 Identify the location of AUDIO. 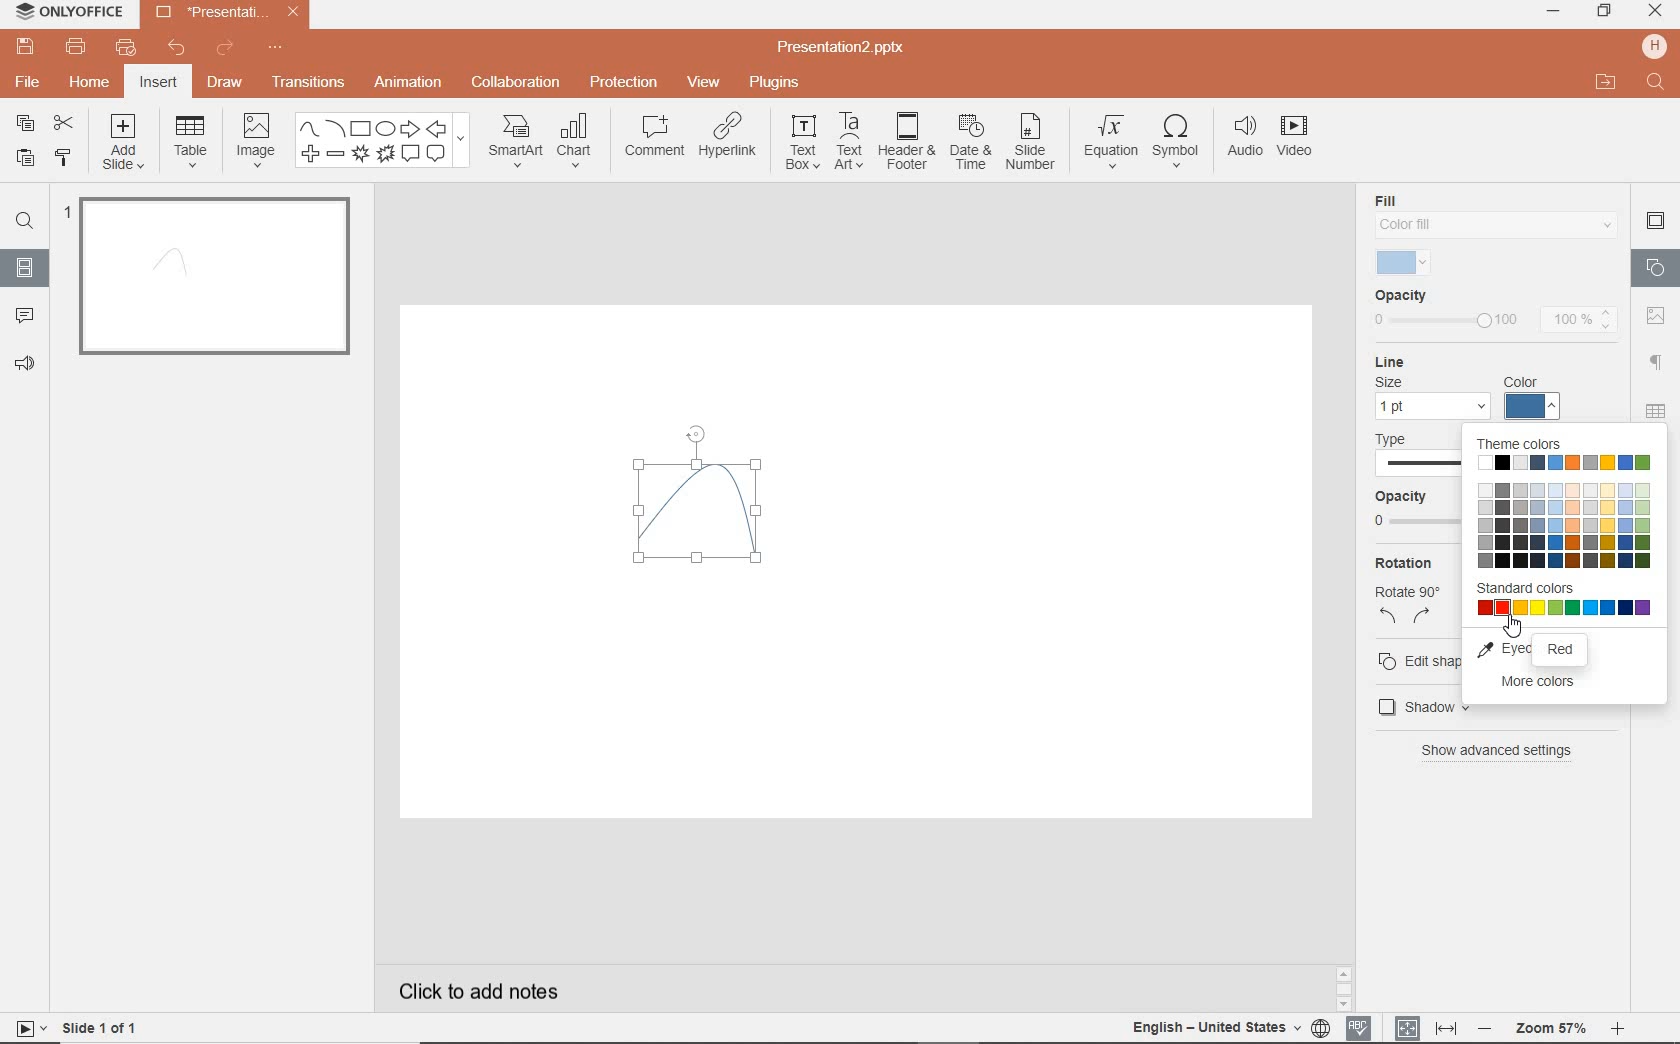
(1246, 137).